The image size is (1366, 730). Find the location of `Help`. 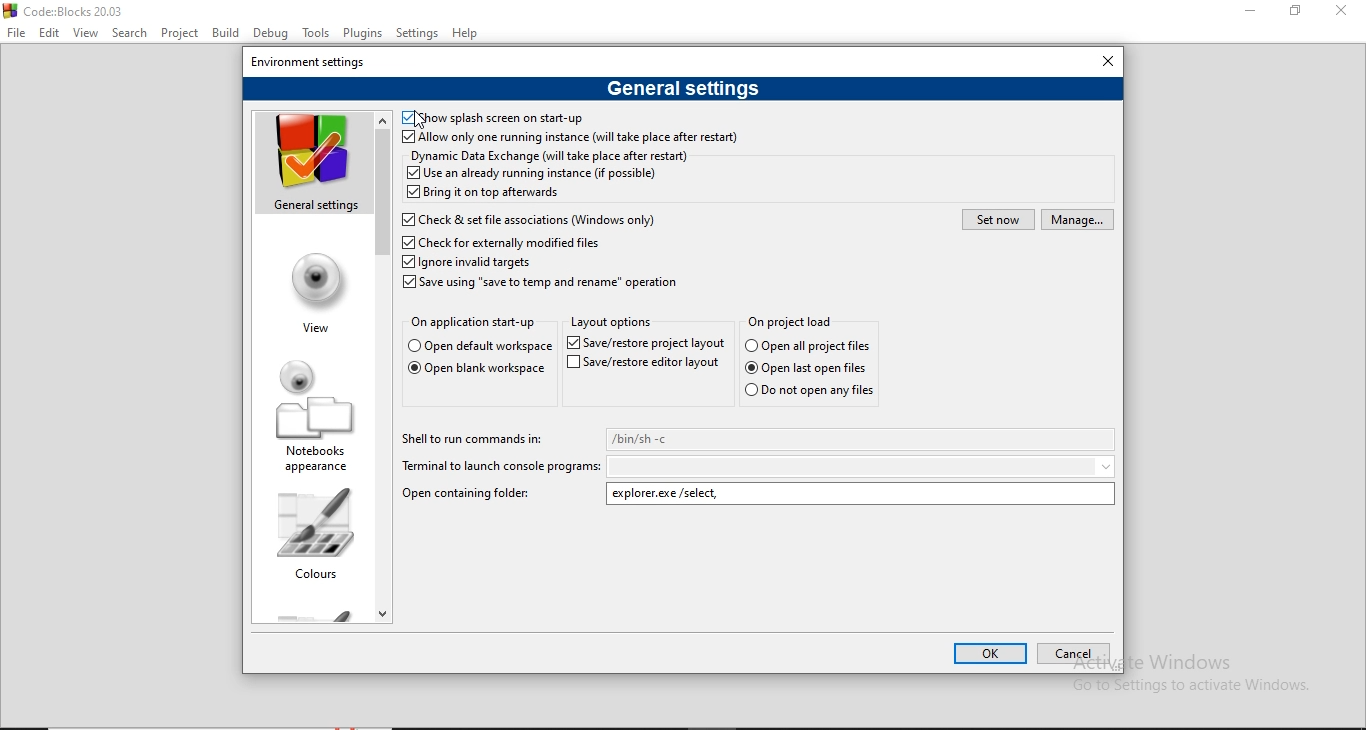

Help is located at coordinates (468, 34).